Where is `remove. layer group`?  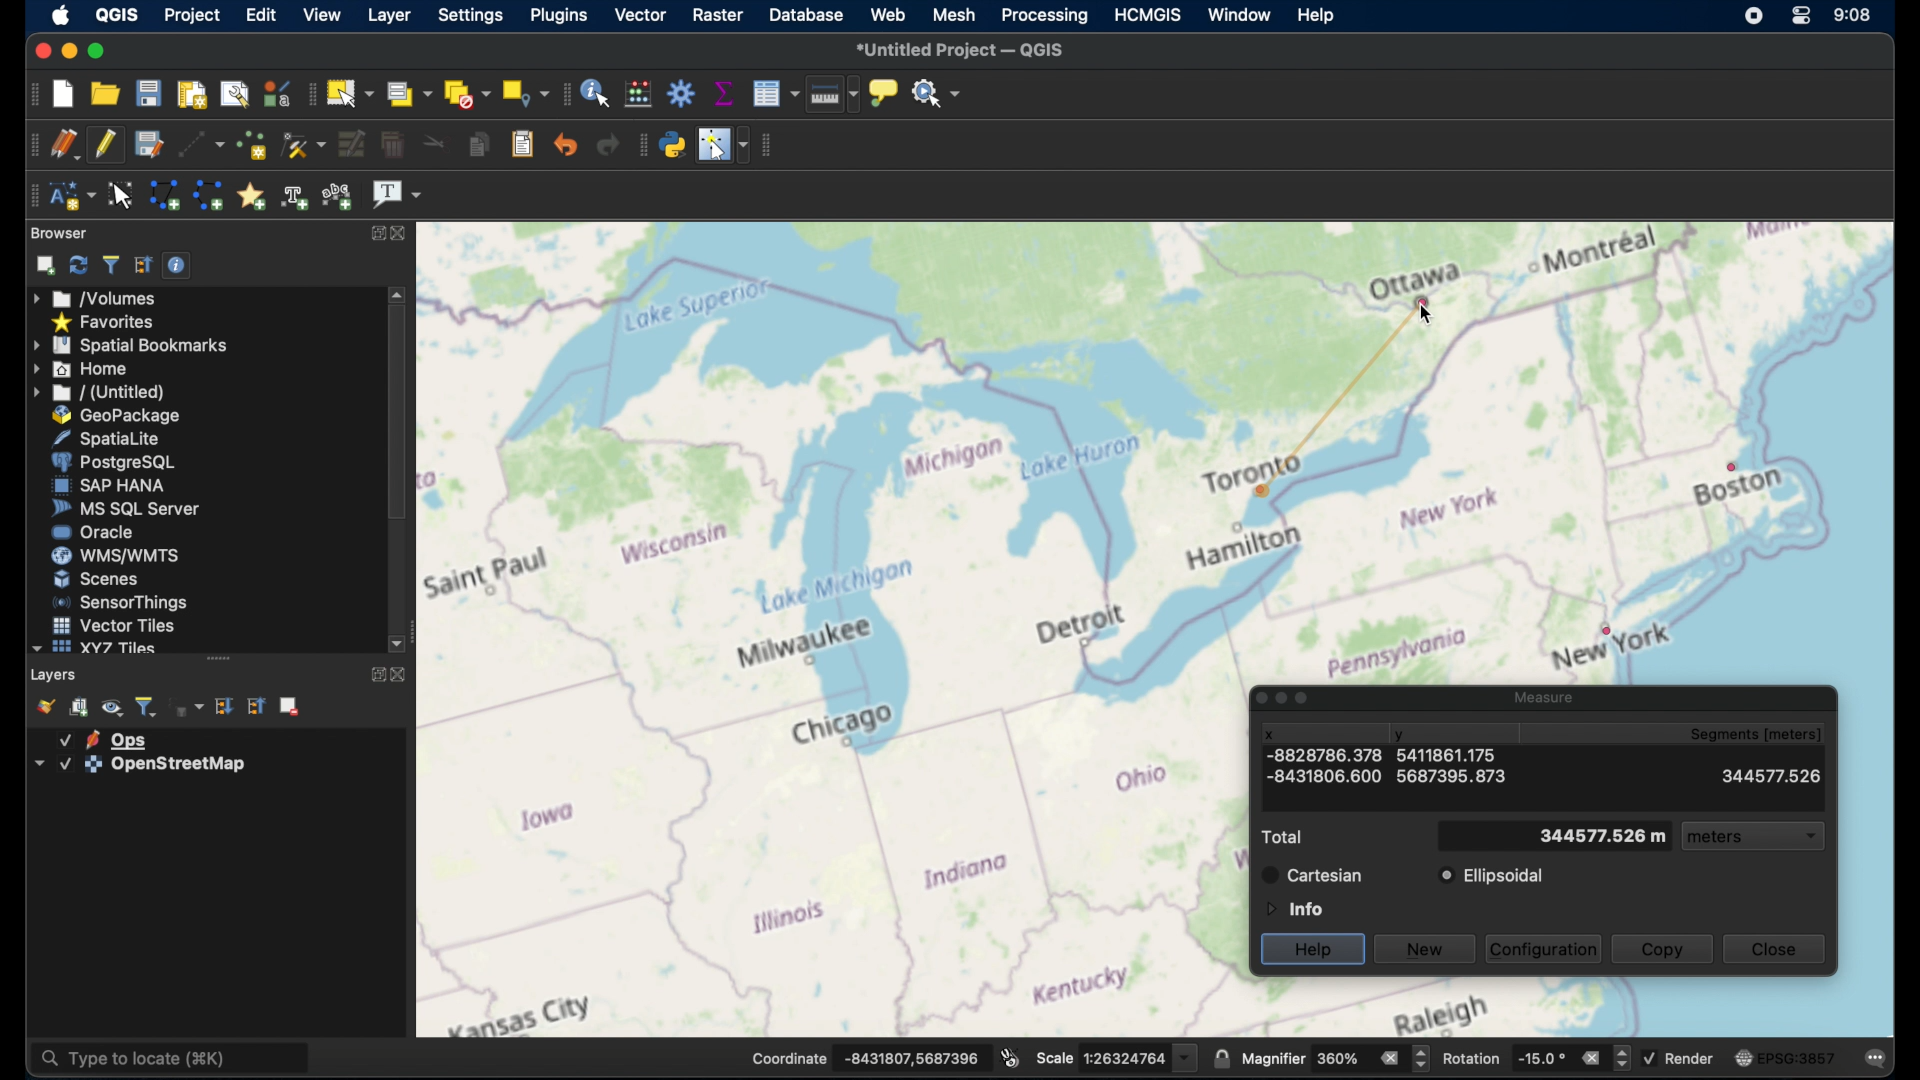
remove. layer group is located at coordinates (291, 708).